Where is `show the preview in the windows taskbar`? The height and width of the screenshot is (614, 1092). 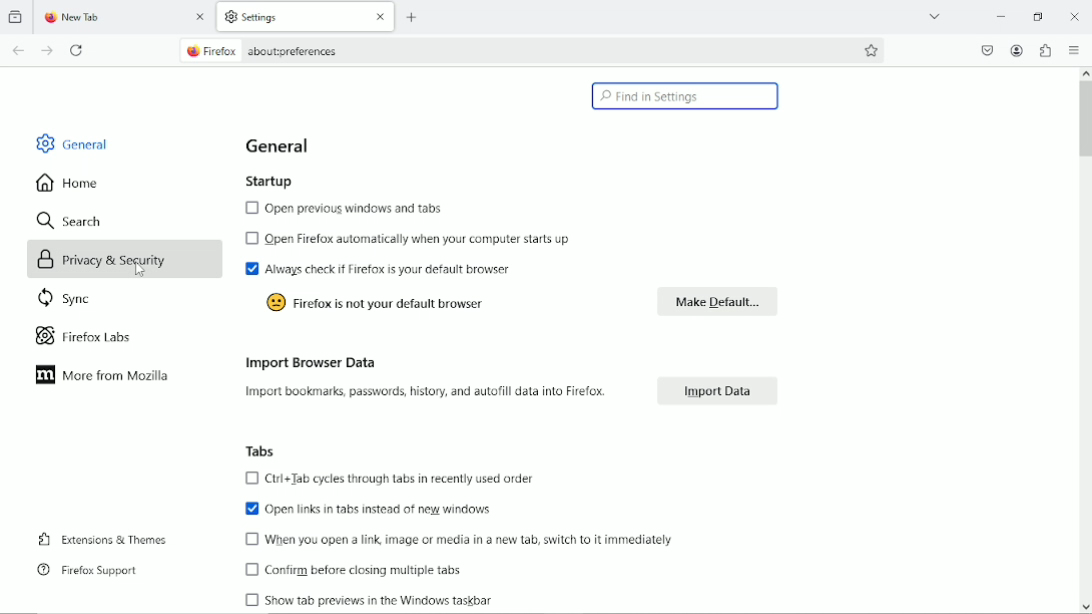
show the preview in the windows taskbar is located at coordinates (387, 601).